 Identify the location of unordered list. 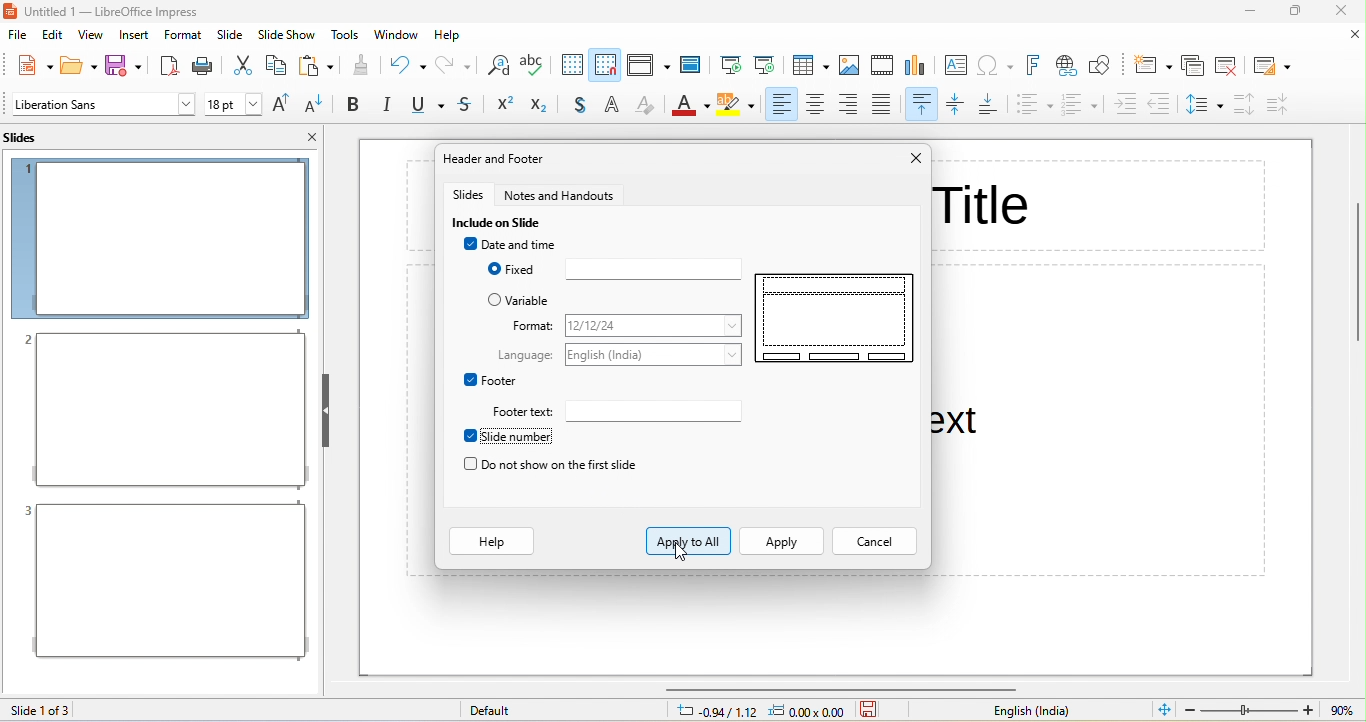
(1034, 107).